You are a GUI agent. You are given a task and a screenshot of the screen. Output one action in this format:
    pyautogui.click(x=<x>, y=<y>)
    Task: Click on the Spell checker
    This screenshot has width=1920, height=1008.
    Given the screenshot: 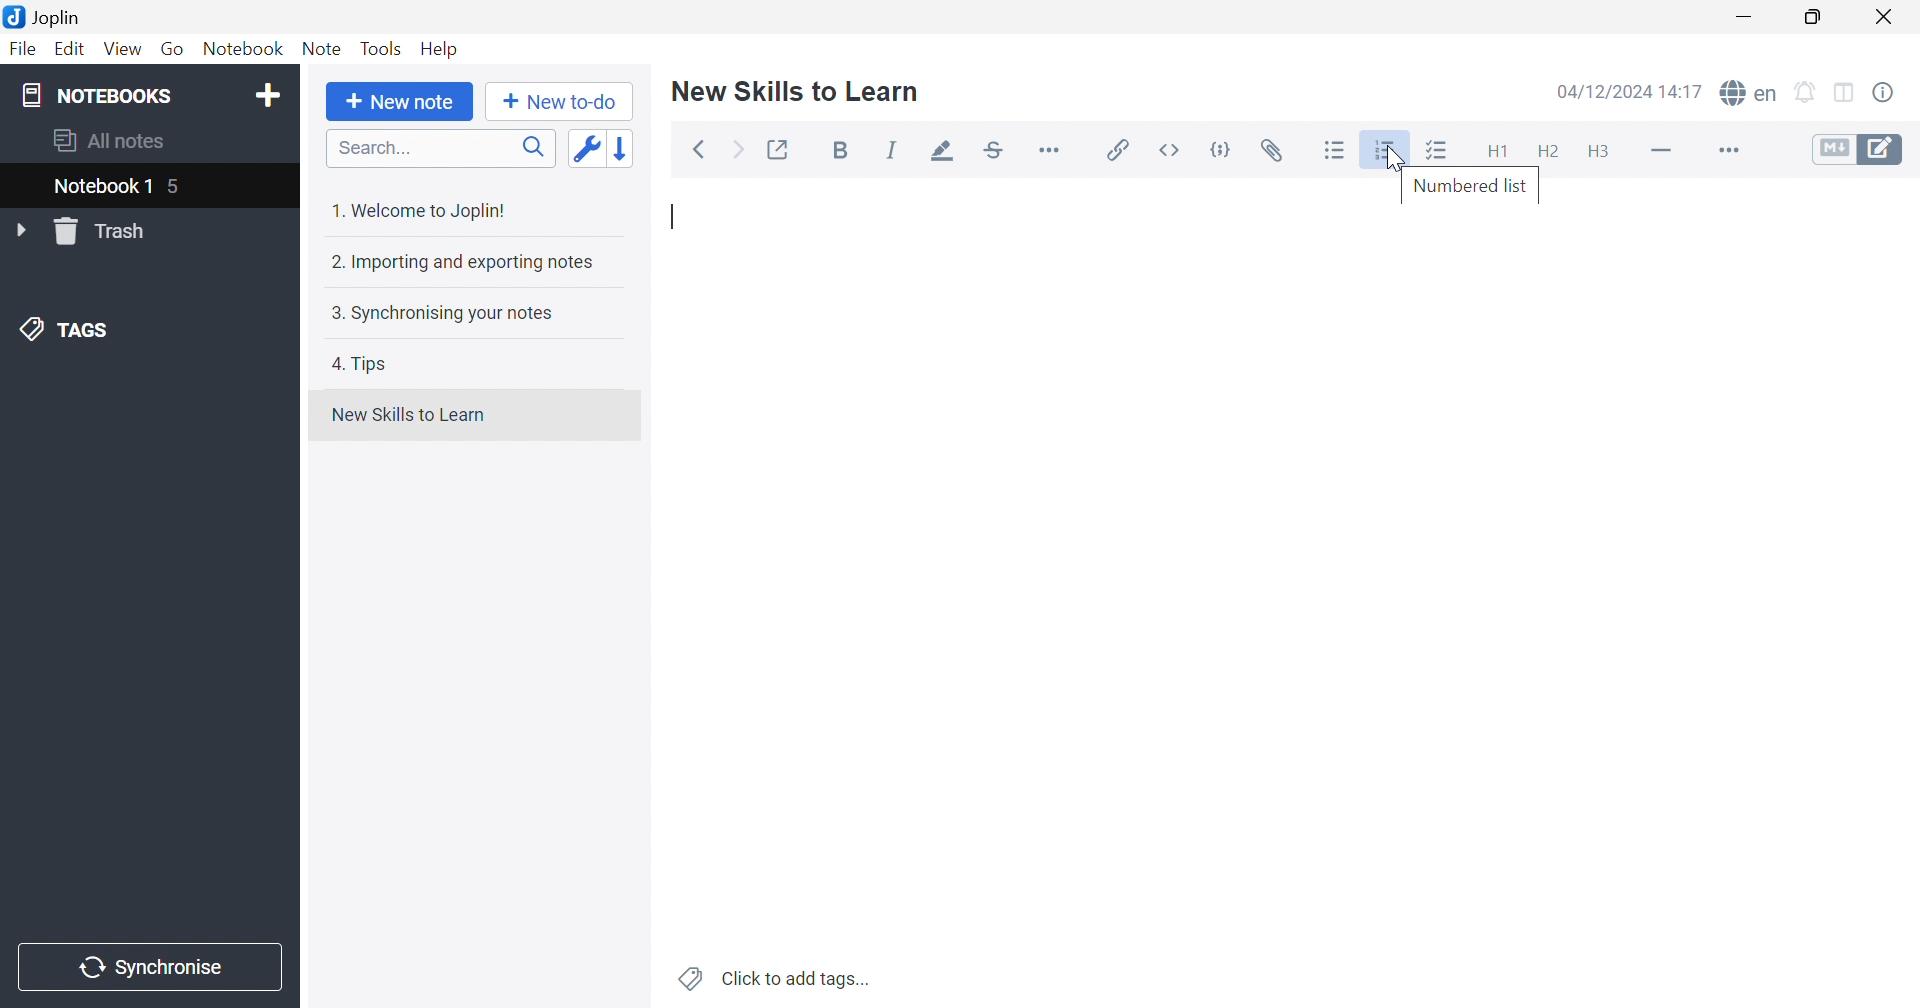 What is the action you would take?
    pyautogui.click(x=1747, y=91)
    